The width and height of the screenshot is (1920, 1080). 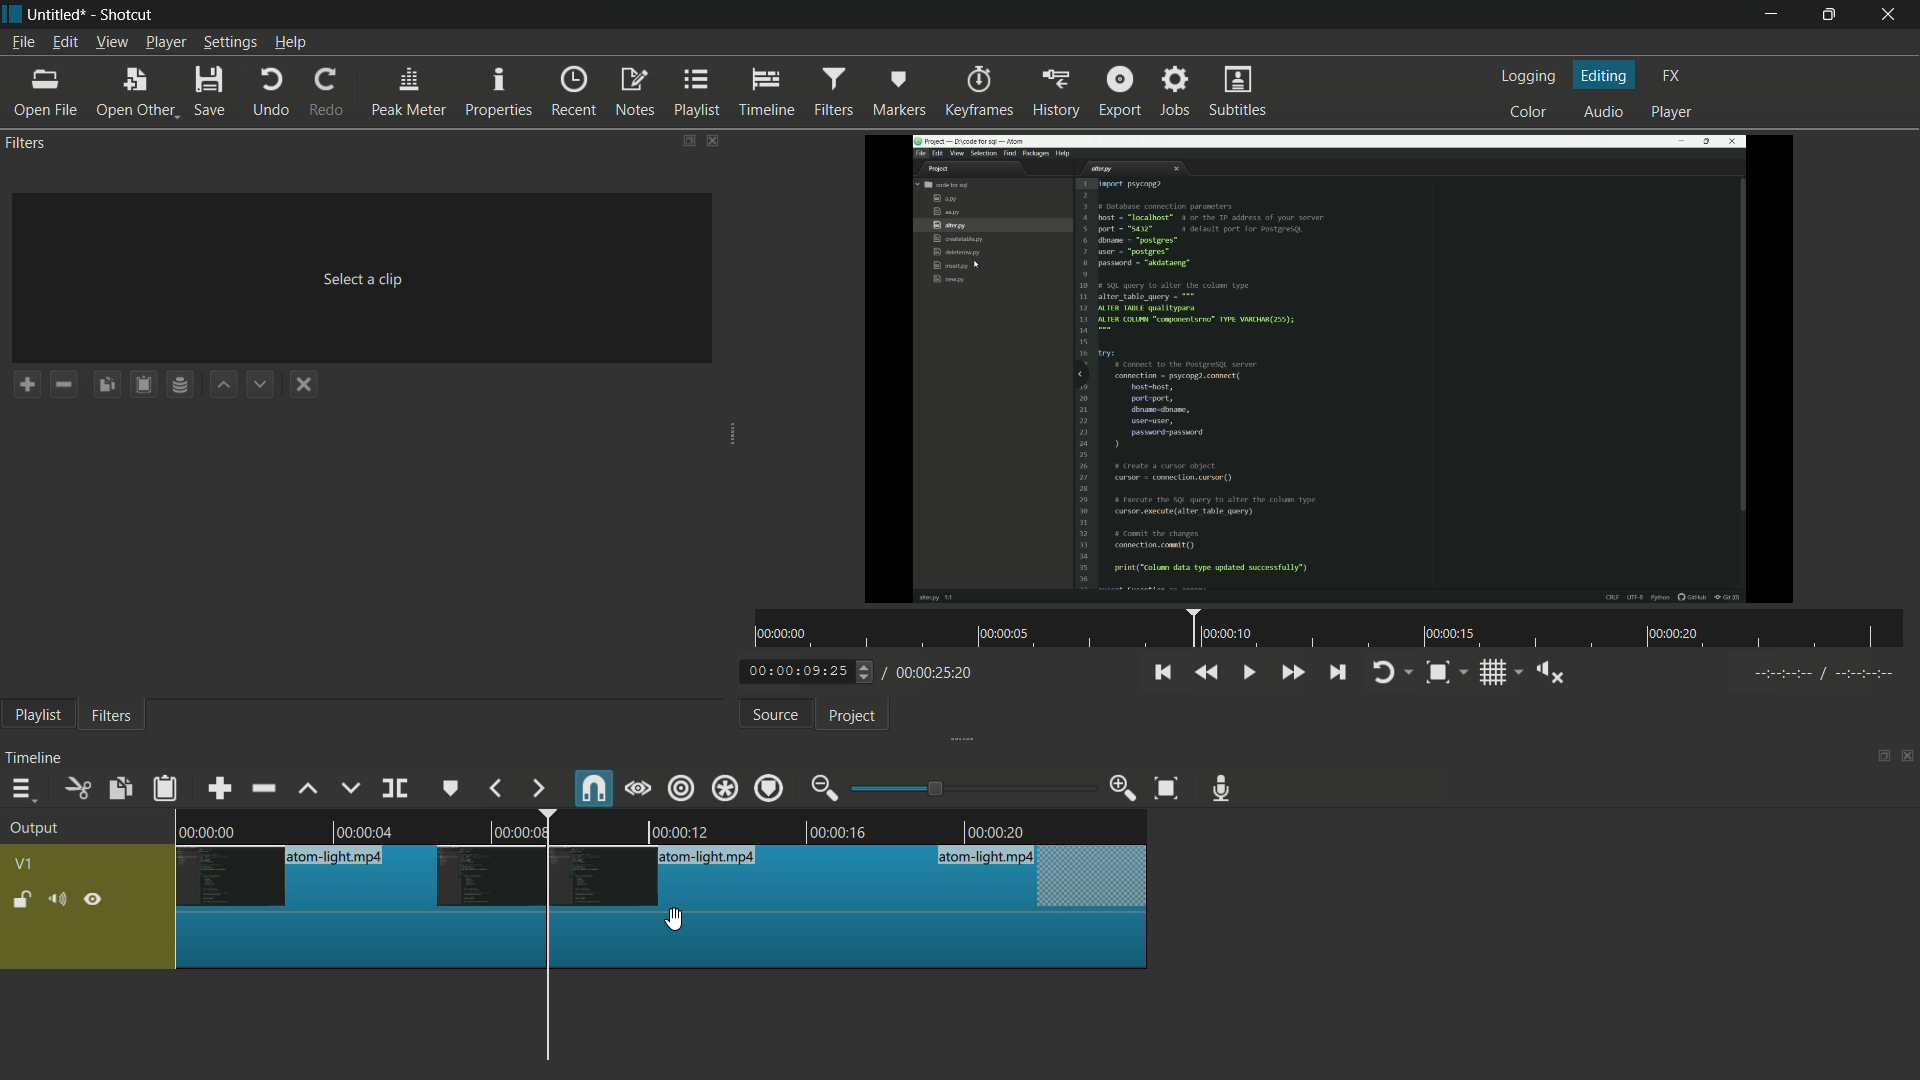 I want to click on cut, so click(x=79, y=788).